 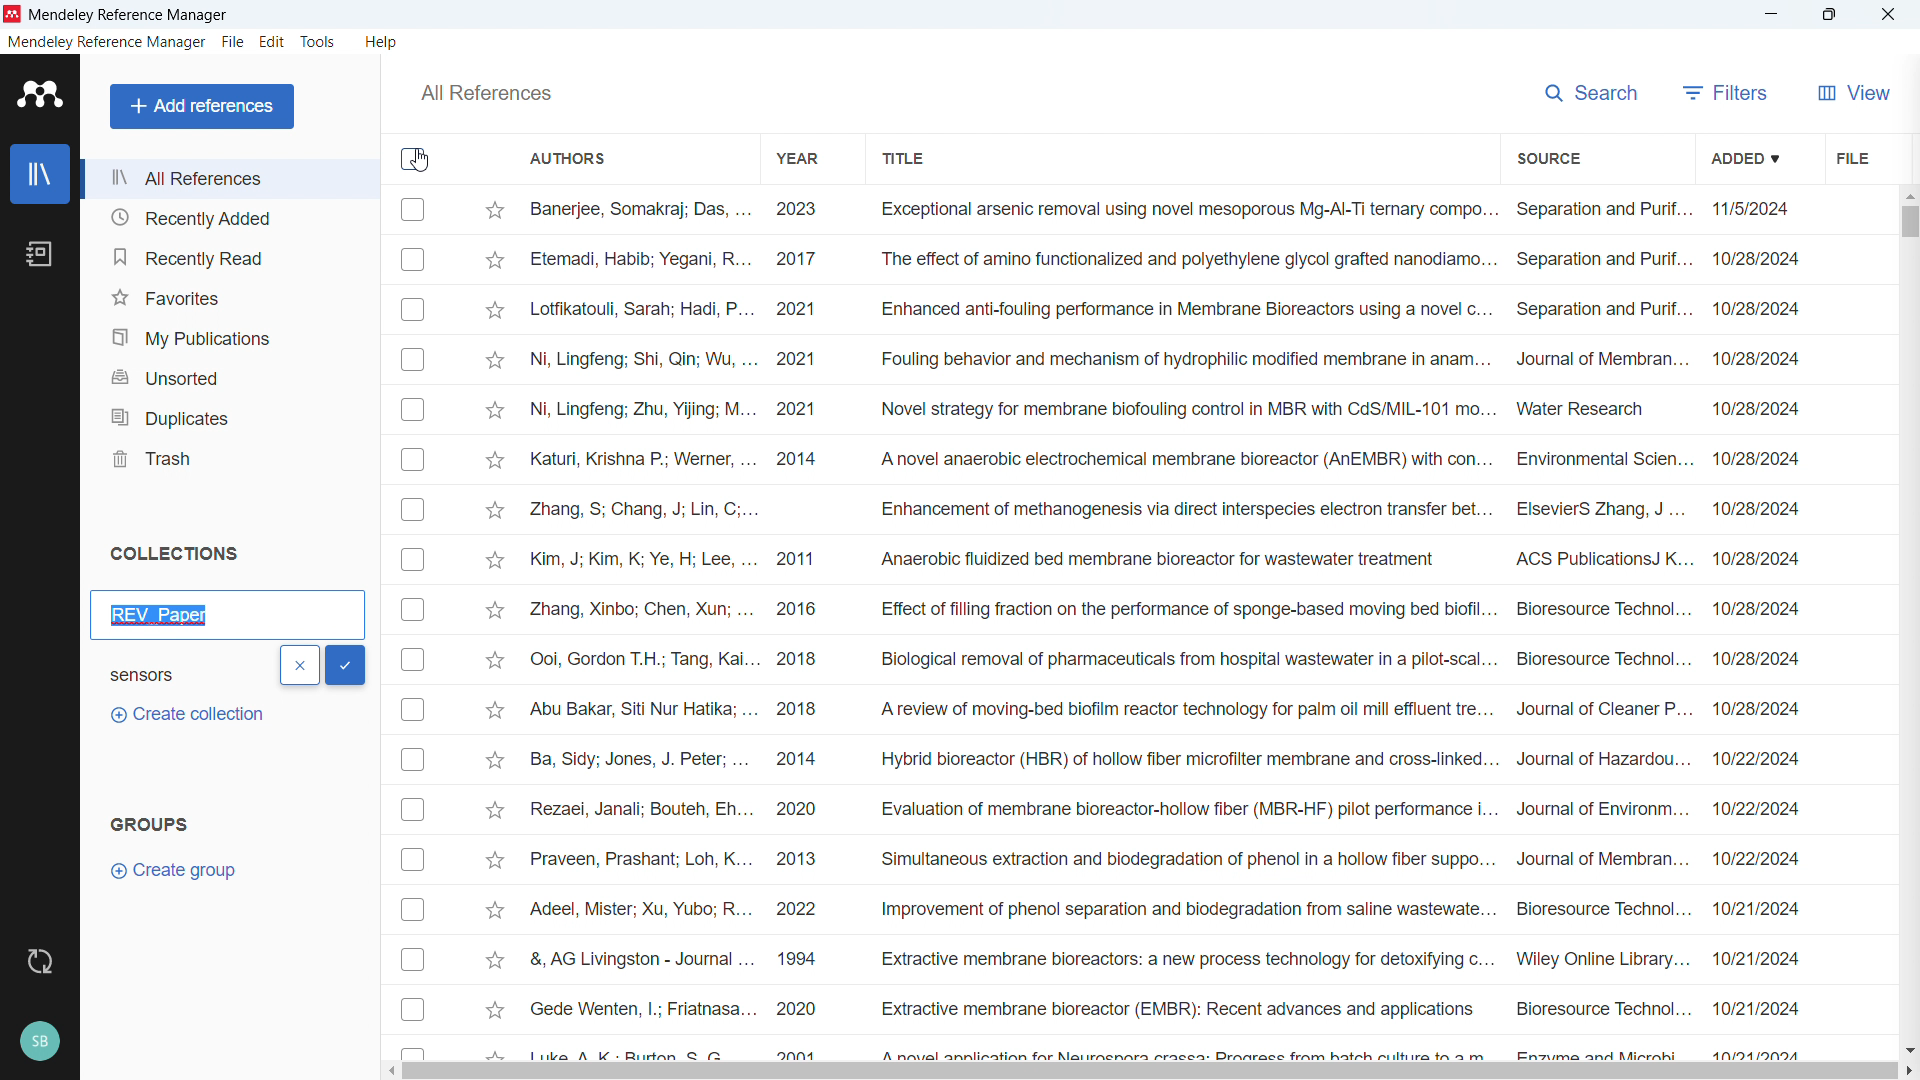 I want to click on &, AG Livingston - Journal ... 1994 Extractive membrane bioreactors: a new process technology for detoxifying c... Wiley Online Library... 10/21/2024, so click(x=1165, y=958).